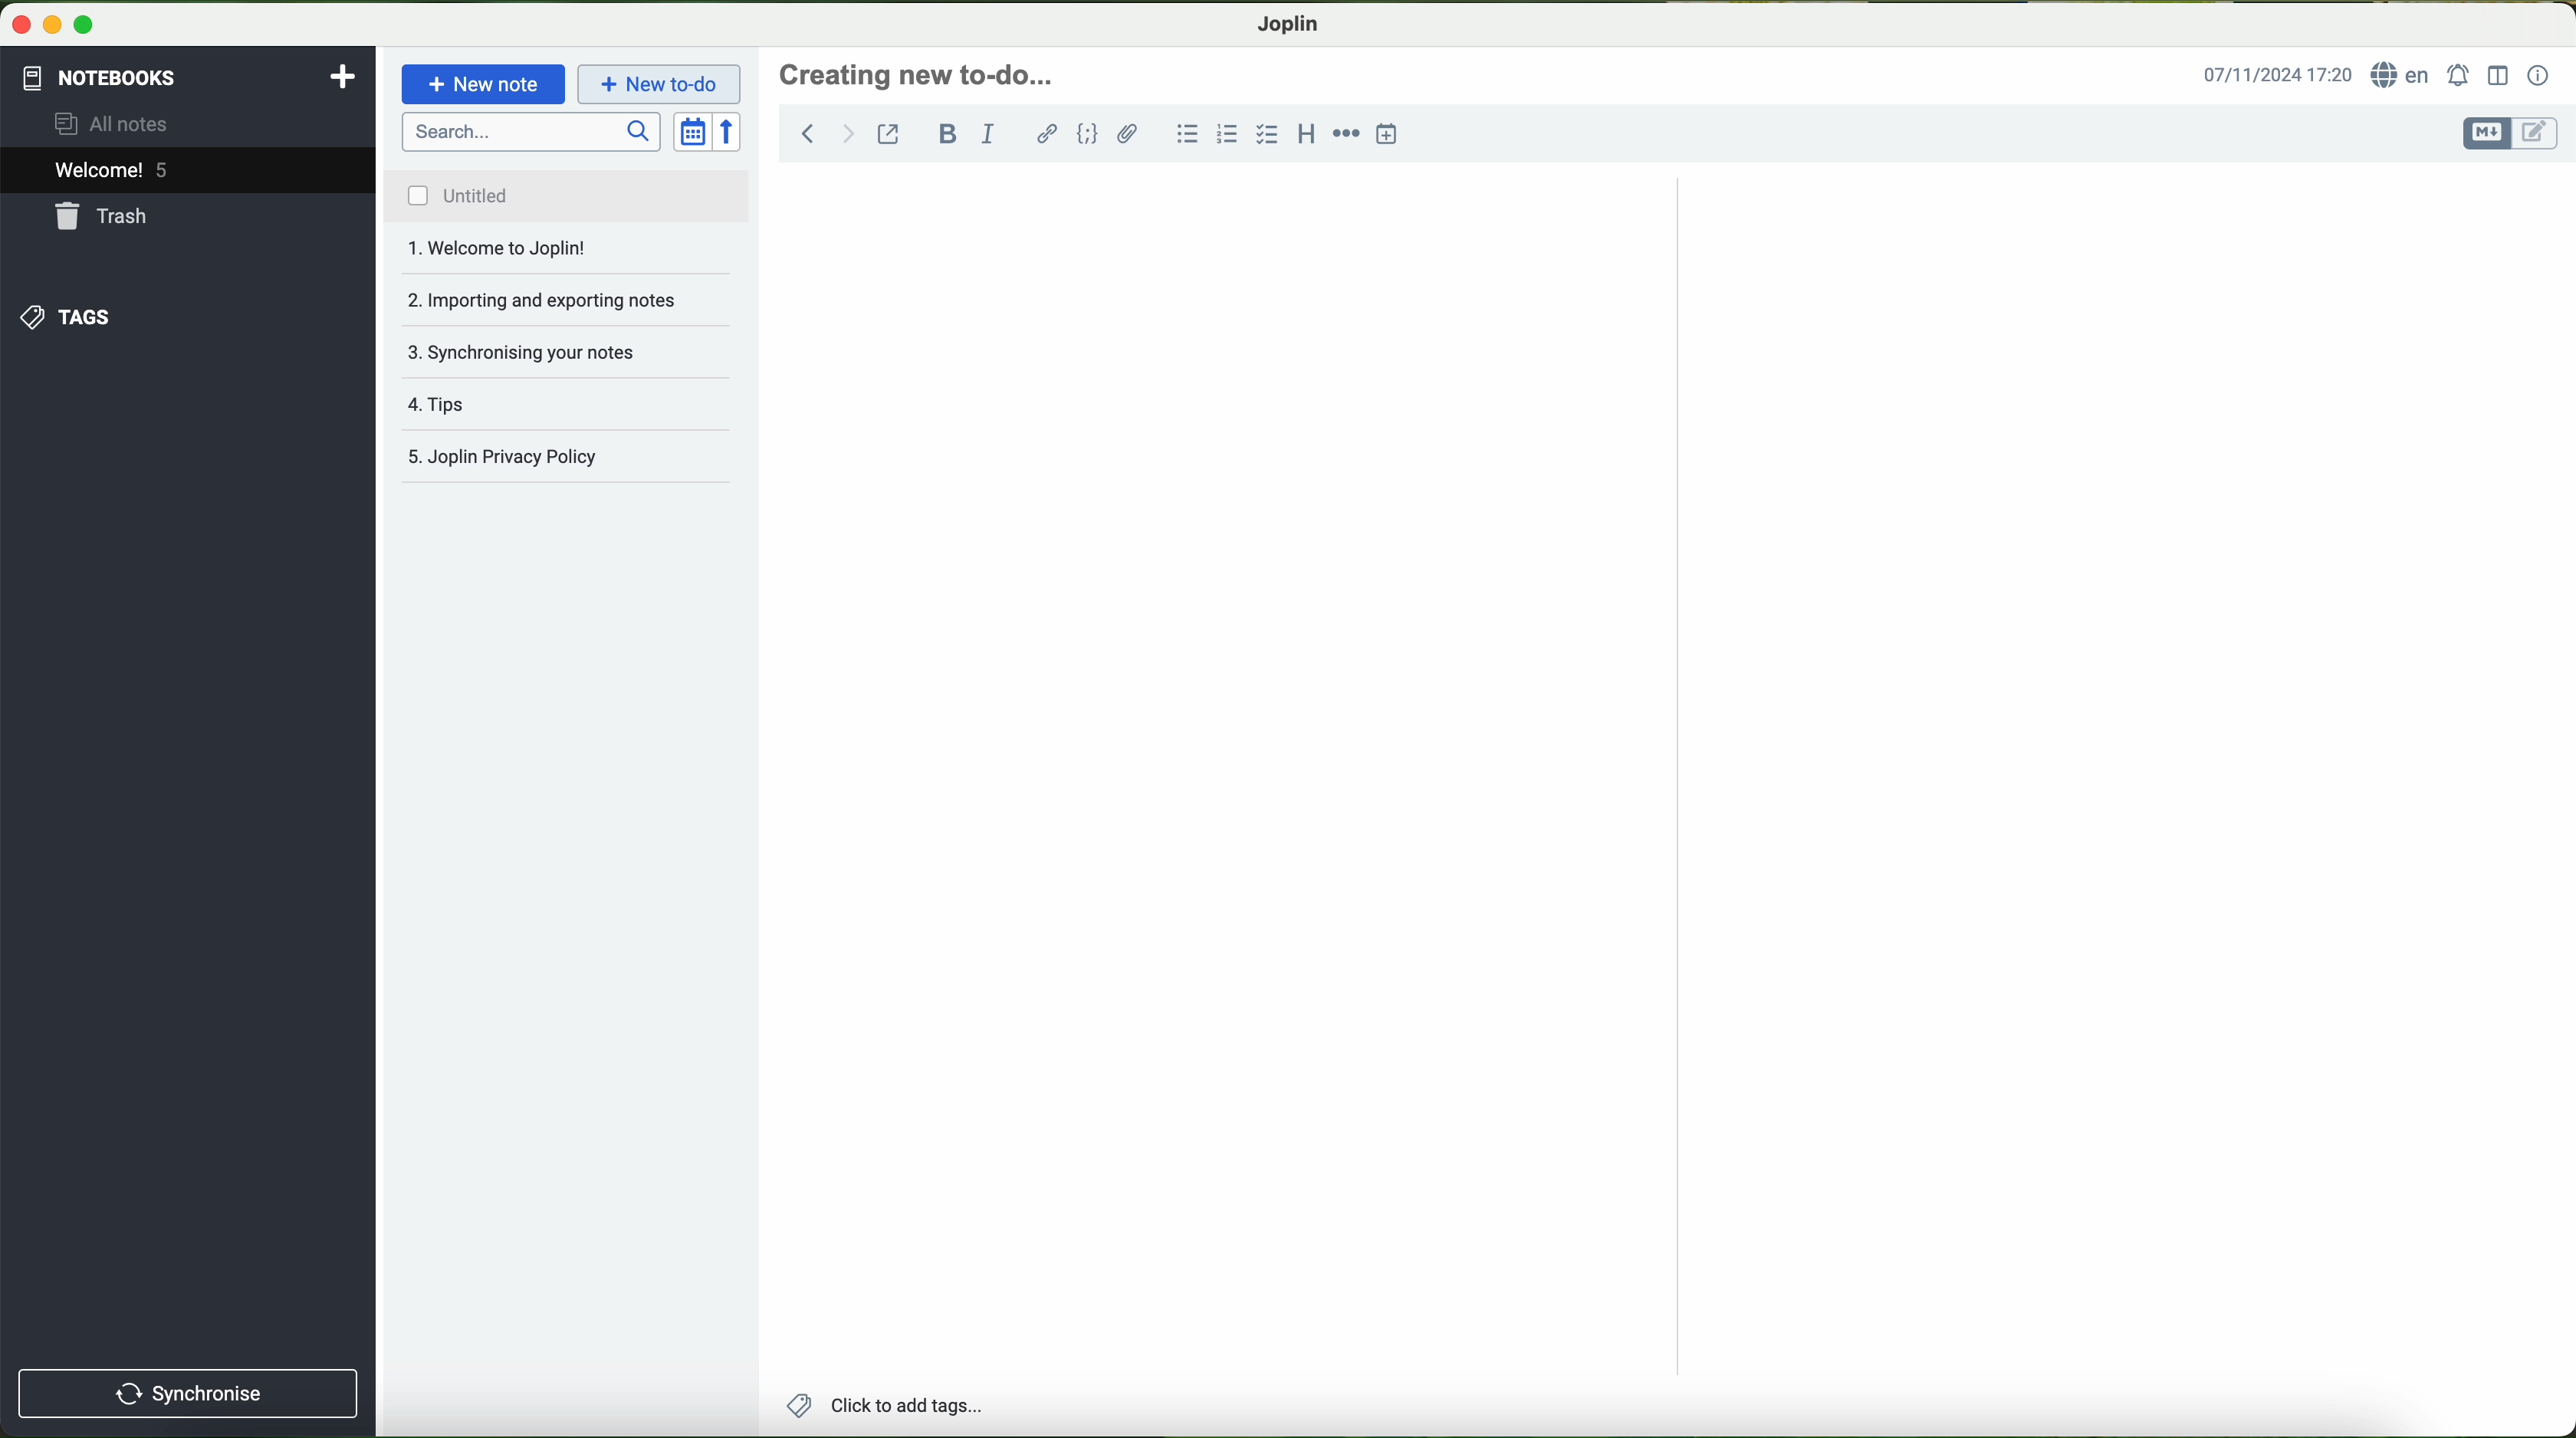  I want to click on add, so click(343, 74).